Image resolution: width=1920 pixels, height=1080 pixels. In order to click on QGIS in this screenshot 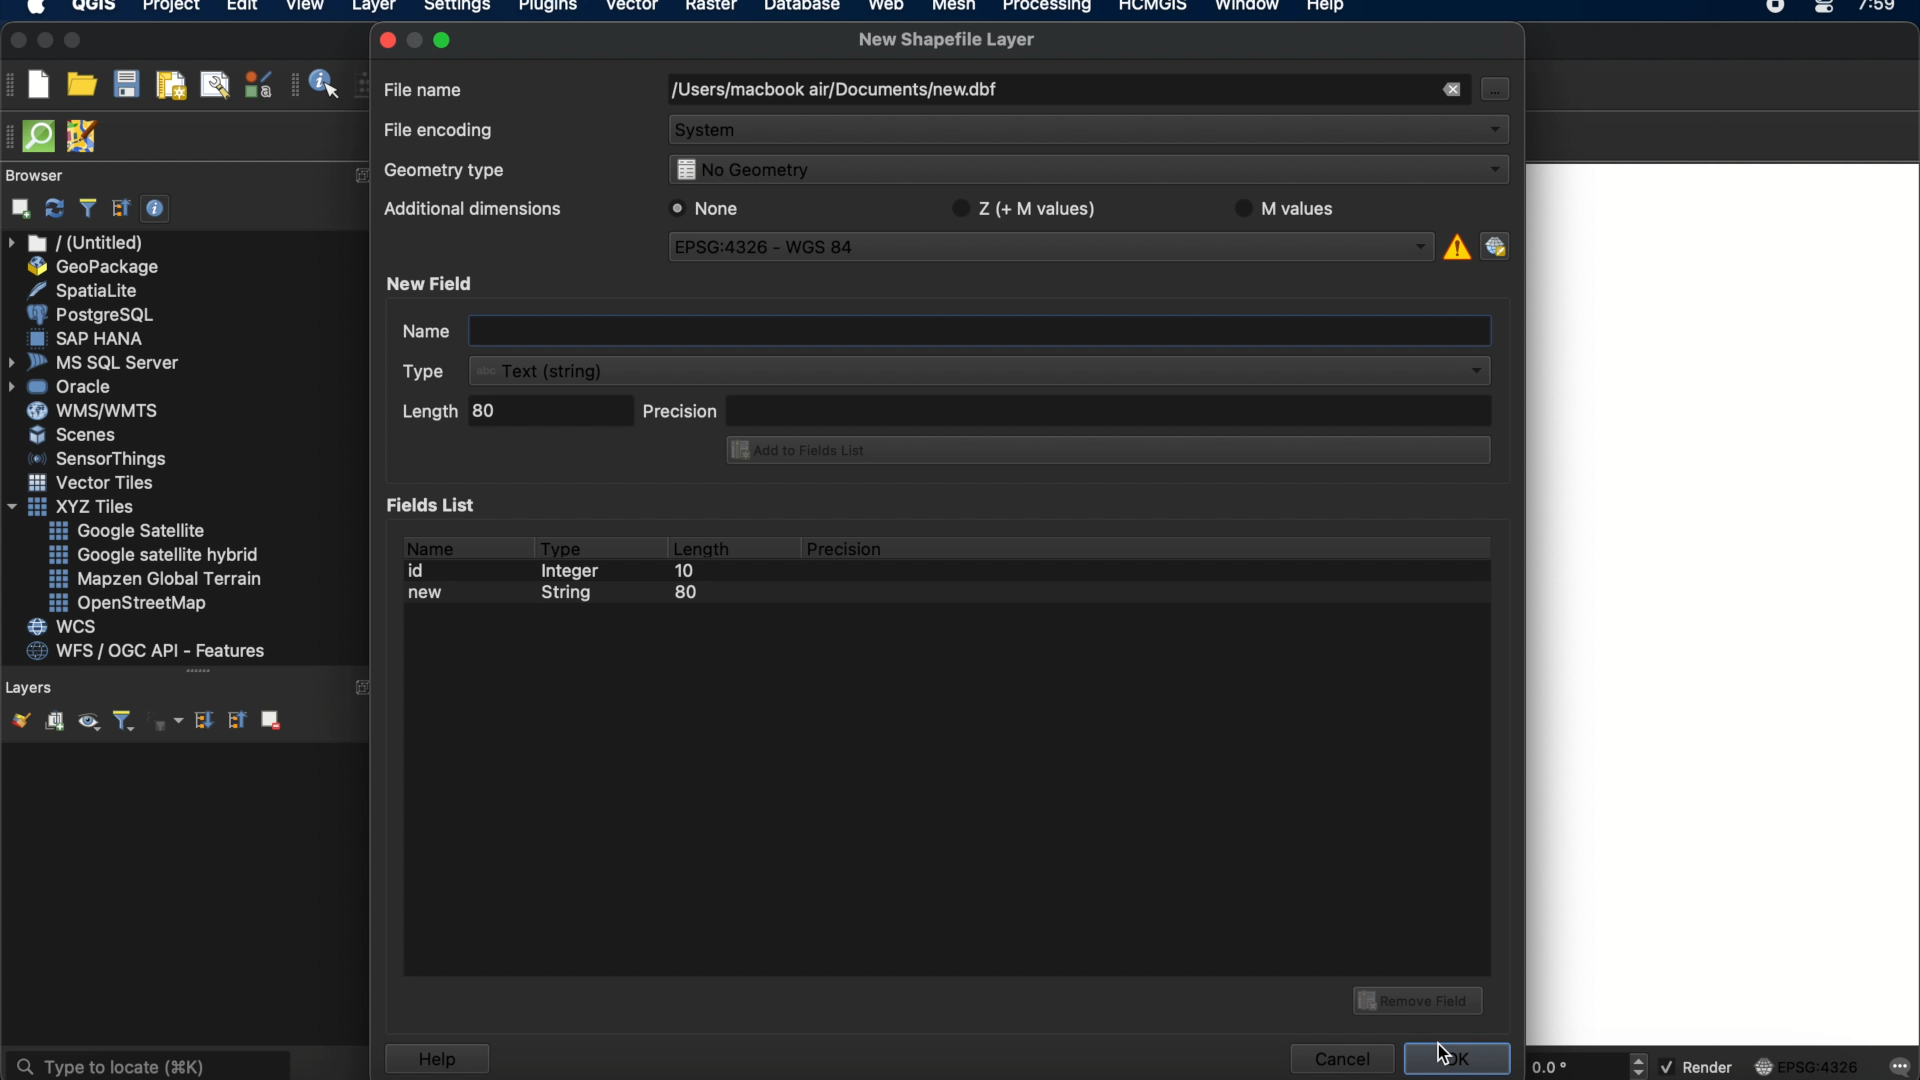, I will do `click(95, 8)`.